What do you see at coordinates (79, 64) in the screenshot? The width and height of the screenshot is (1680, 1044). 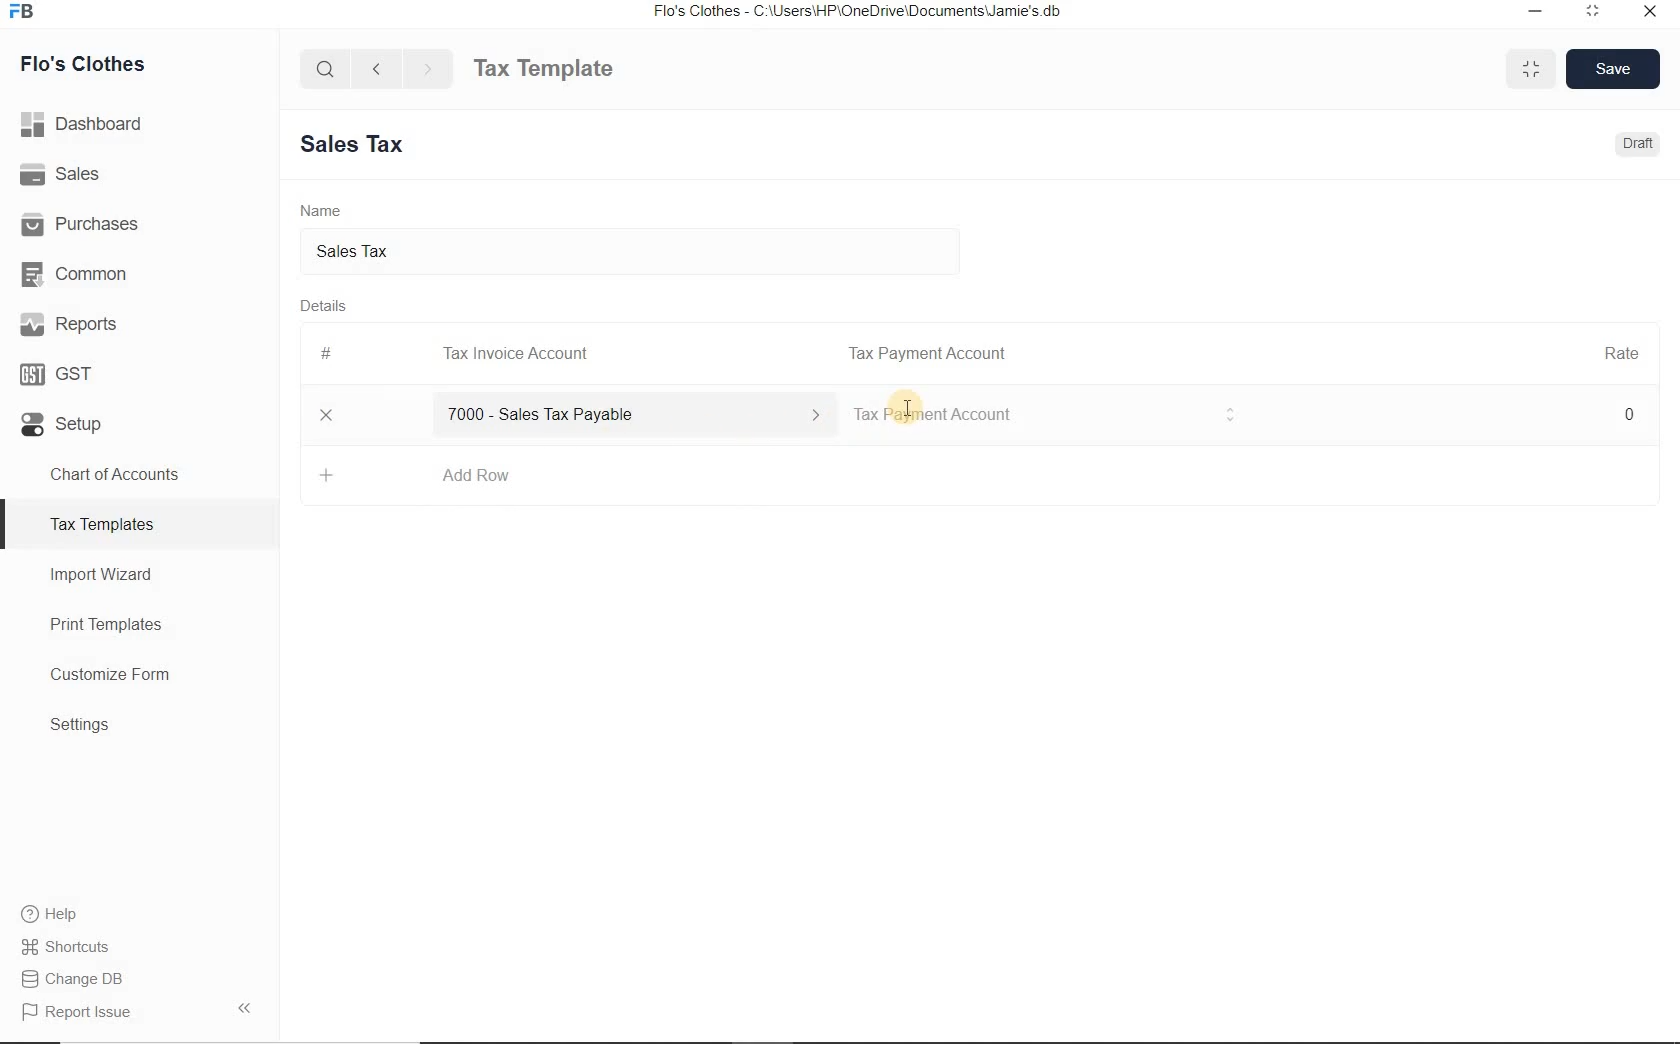 I see `Flo's Clothes` at bounding box center [79, 64].